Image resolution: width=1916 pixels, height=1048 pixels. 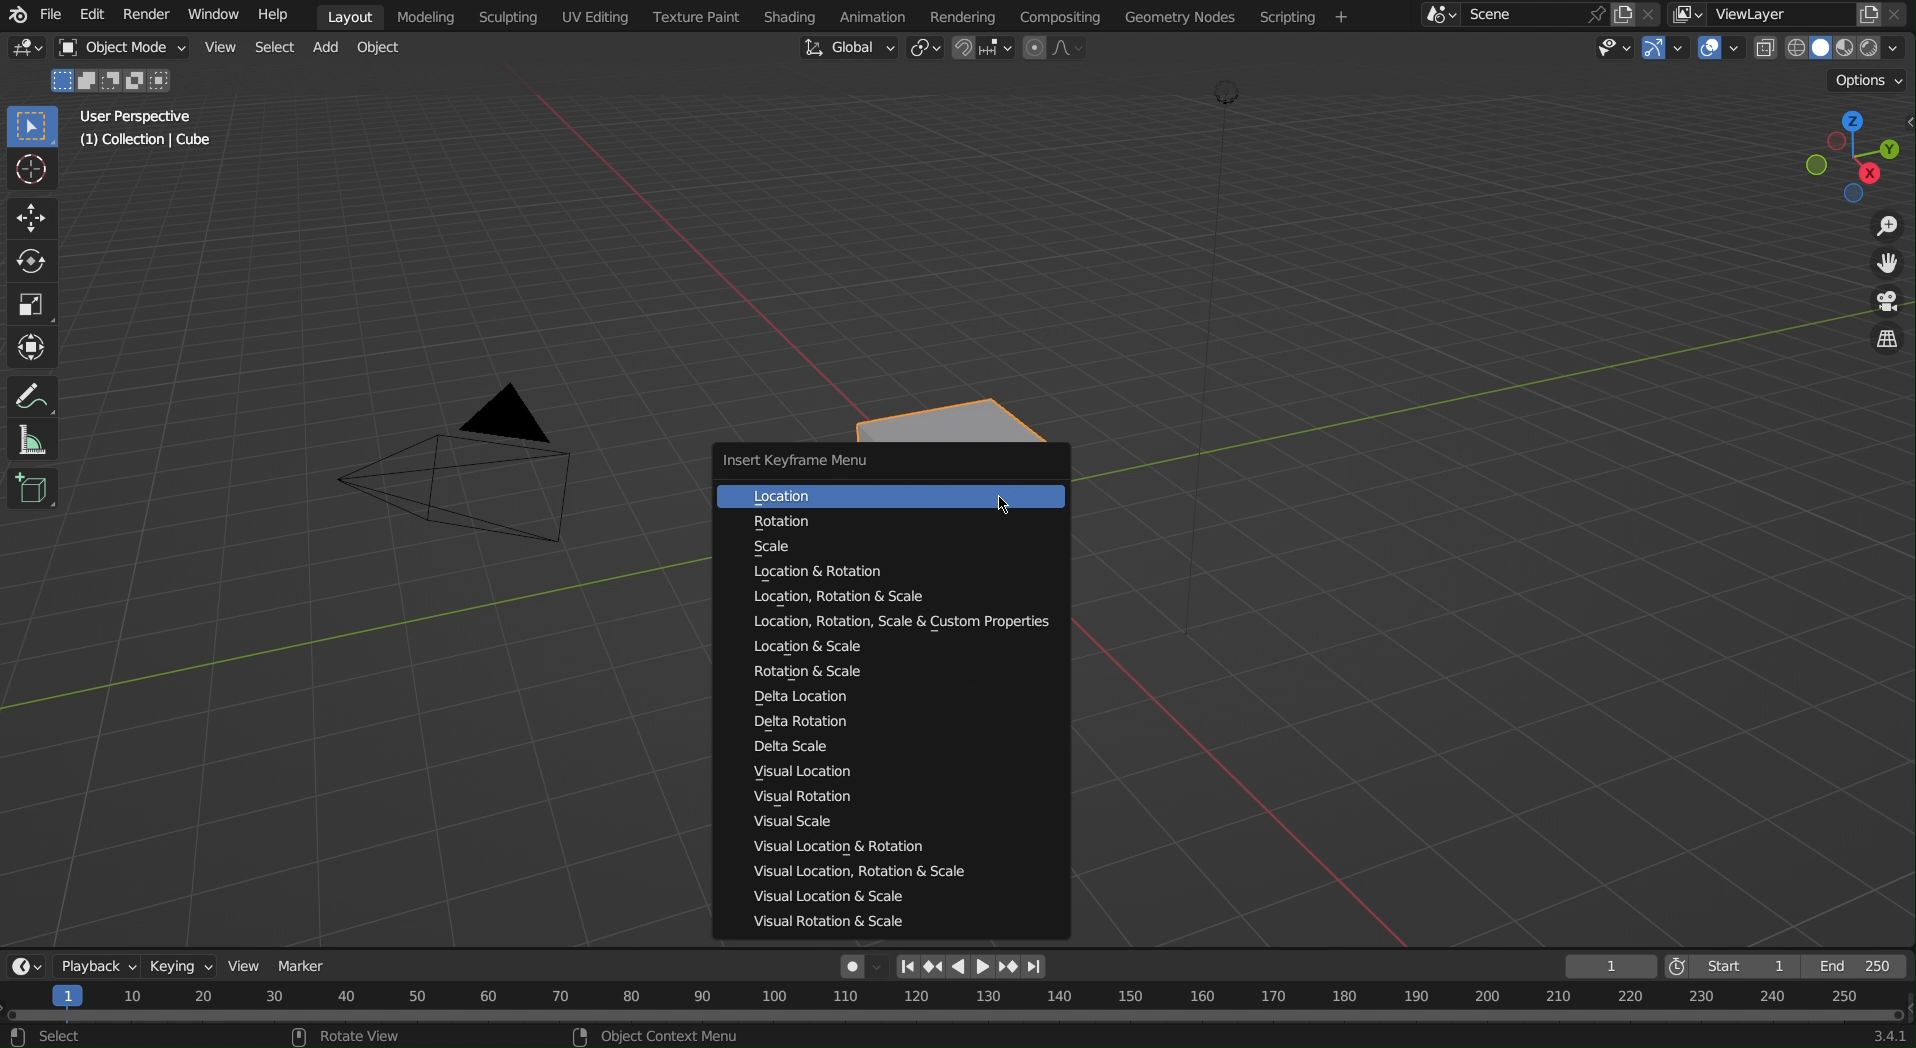 I want to click on Show Gizmo, so click(x=1666, y=51).